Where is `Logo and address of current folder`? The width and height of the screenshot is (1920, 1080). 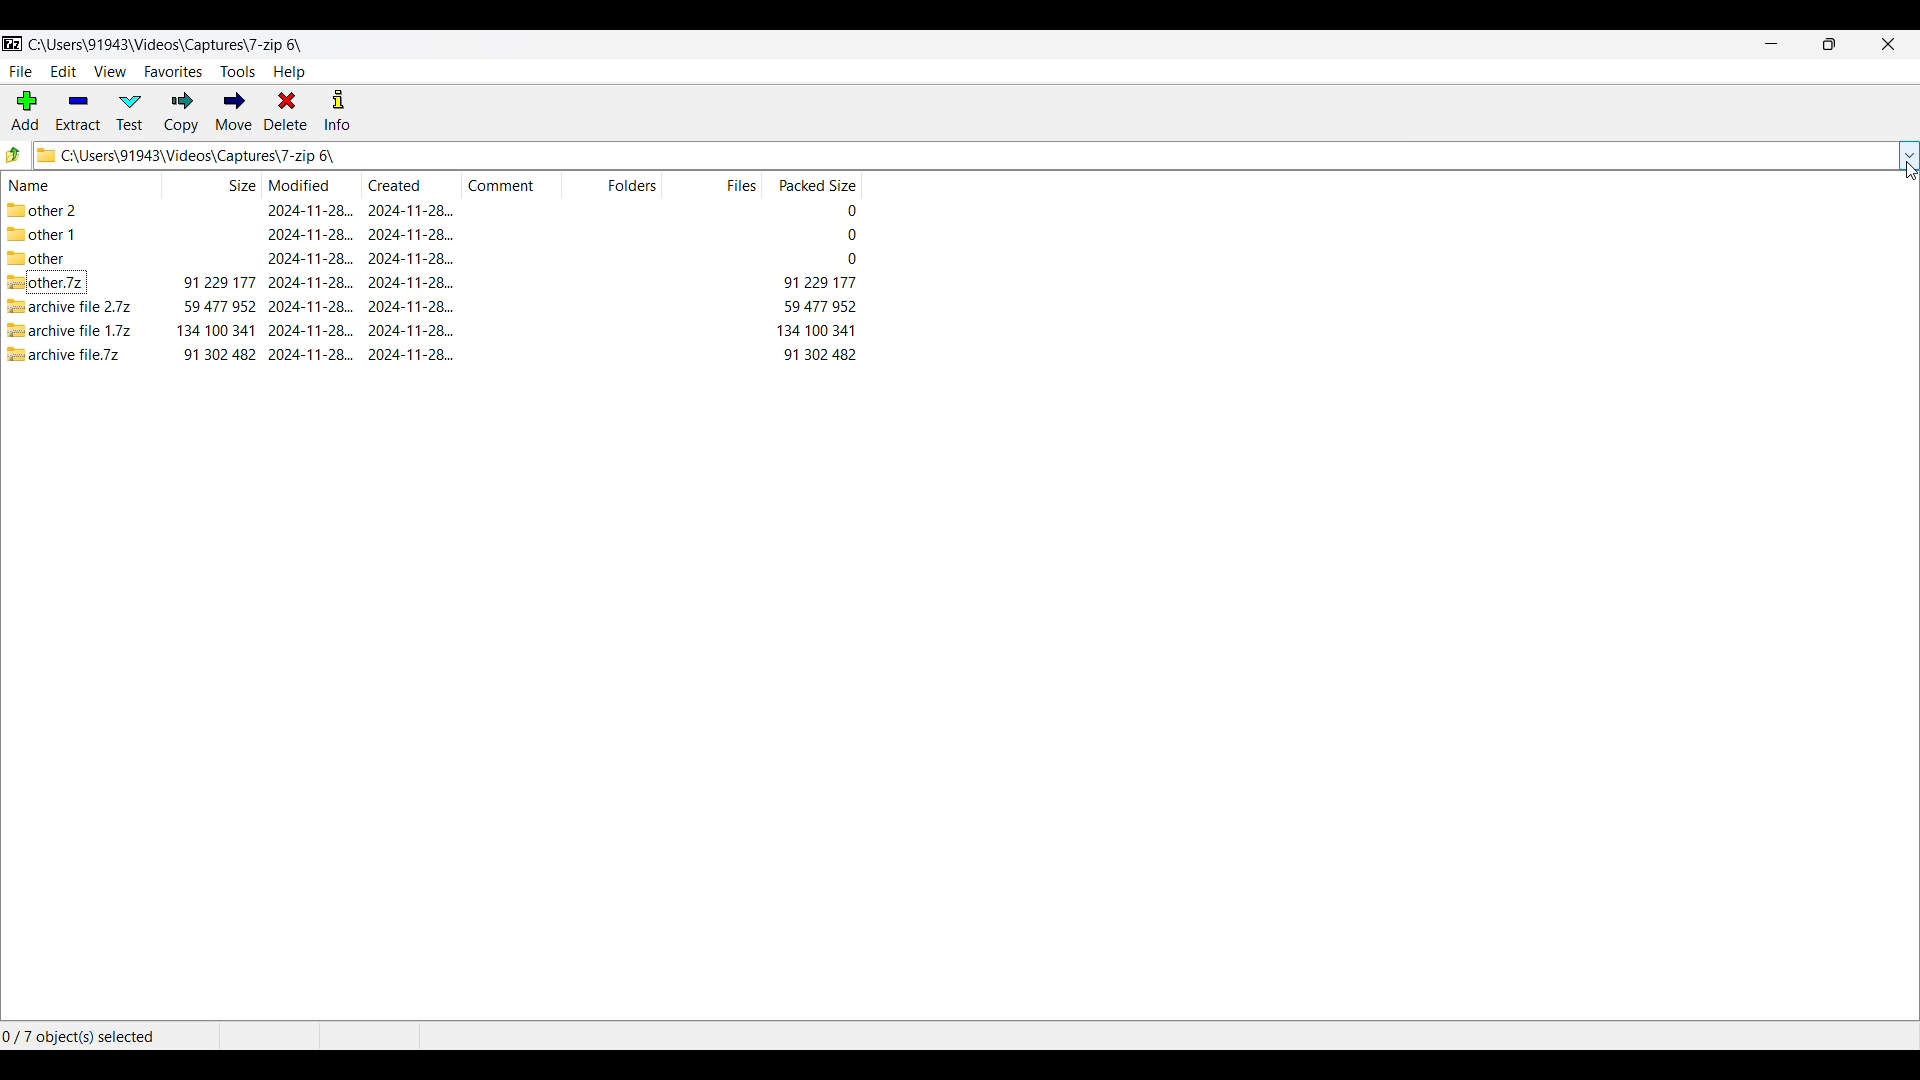
Logo and address of current folder is located at coordinates (964, 155).